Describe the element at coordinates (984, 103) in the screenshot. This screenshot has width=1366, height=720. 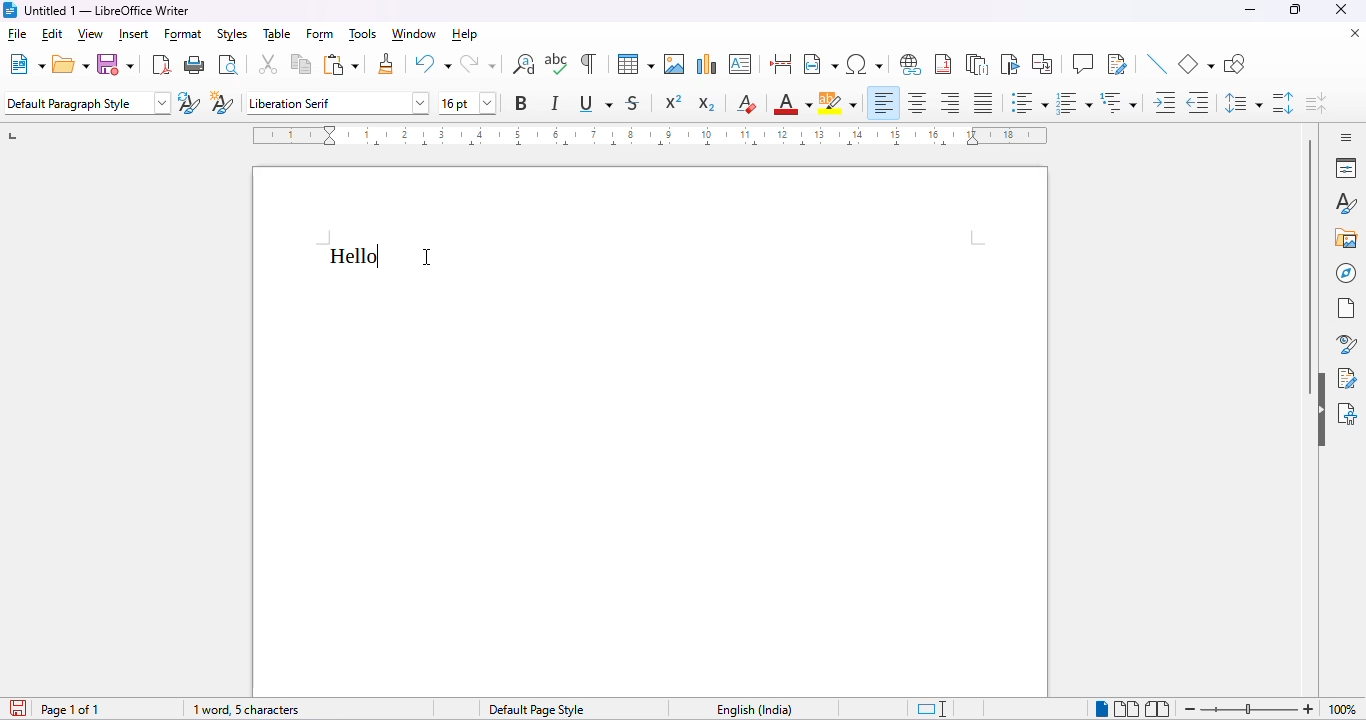
I see `justified` at that location.